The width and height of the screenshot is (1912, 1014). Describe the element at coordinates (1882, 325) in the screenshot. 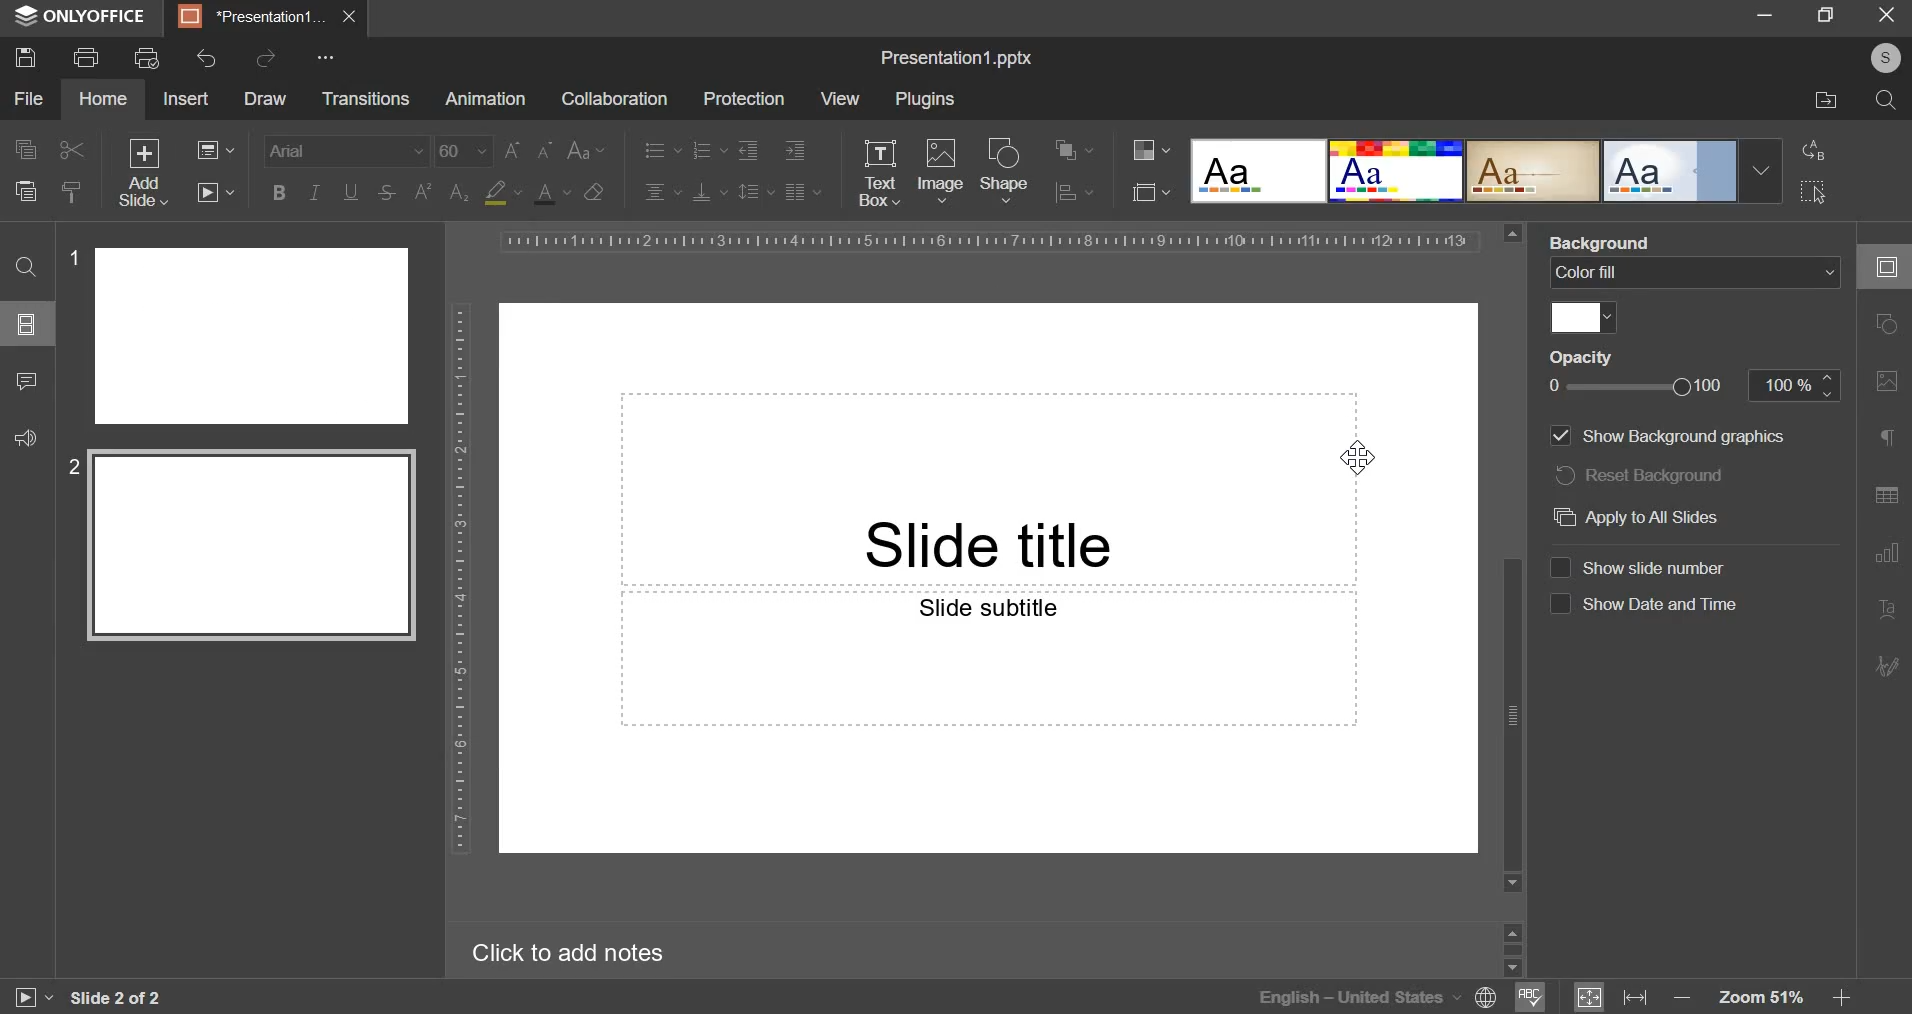

I see `shape settings` at that location.